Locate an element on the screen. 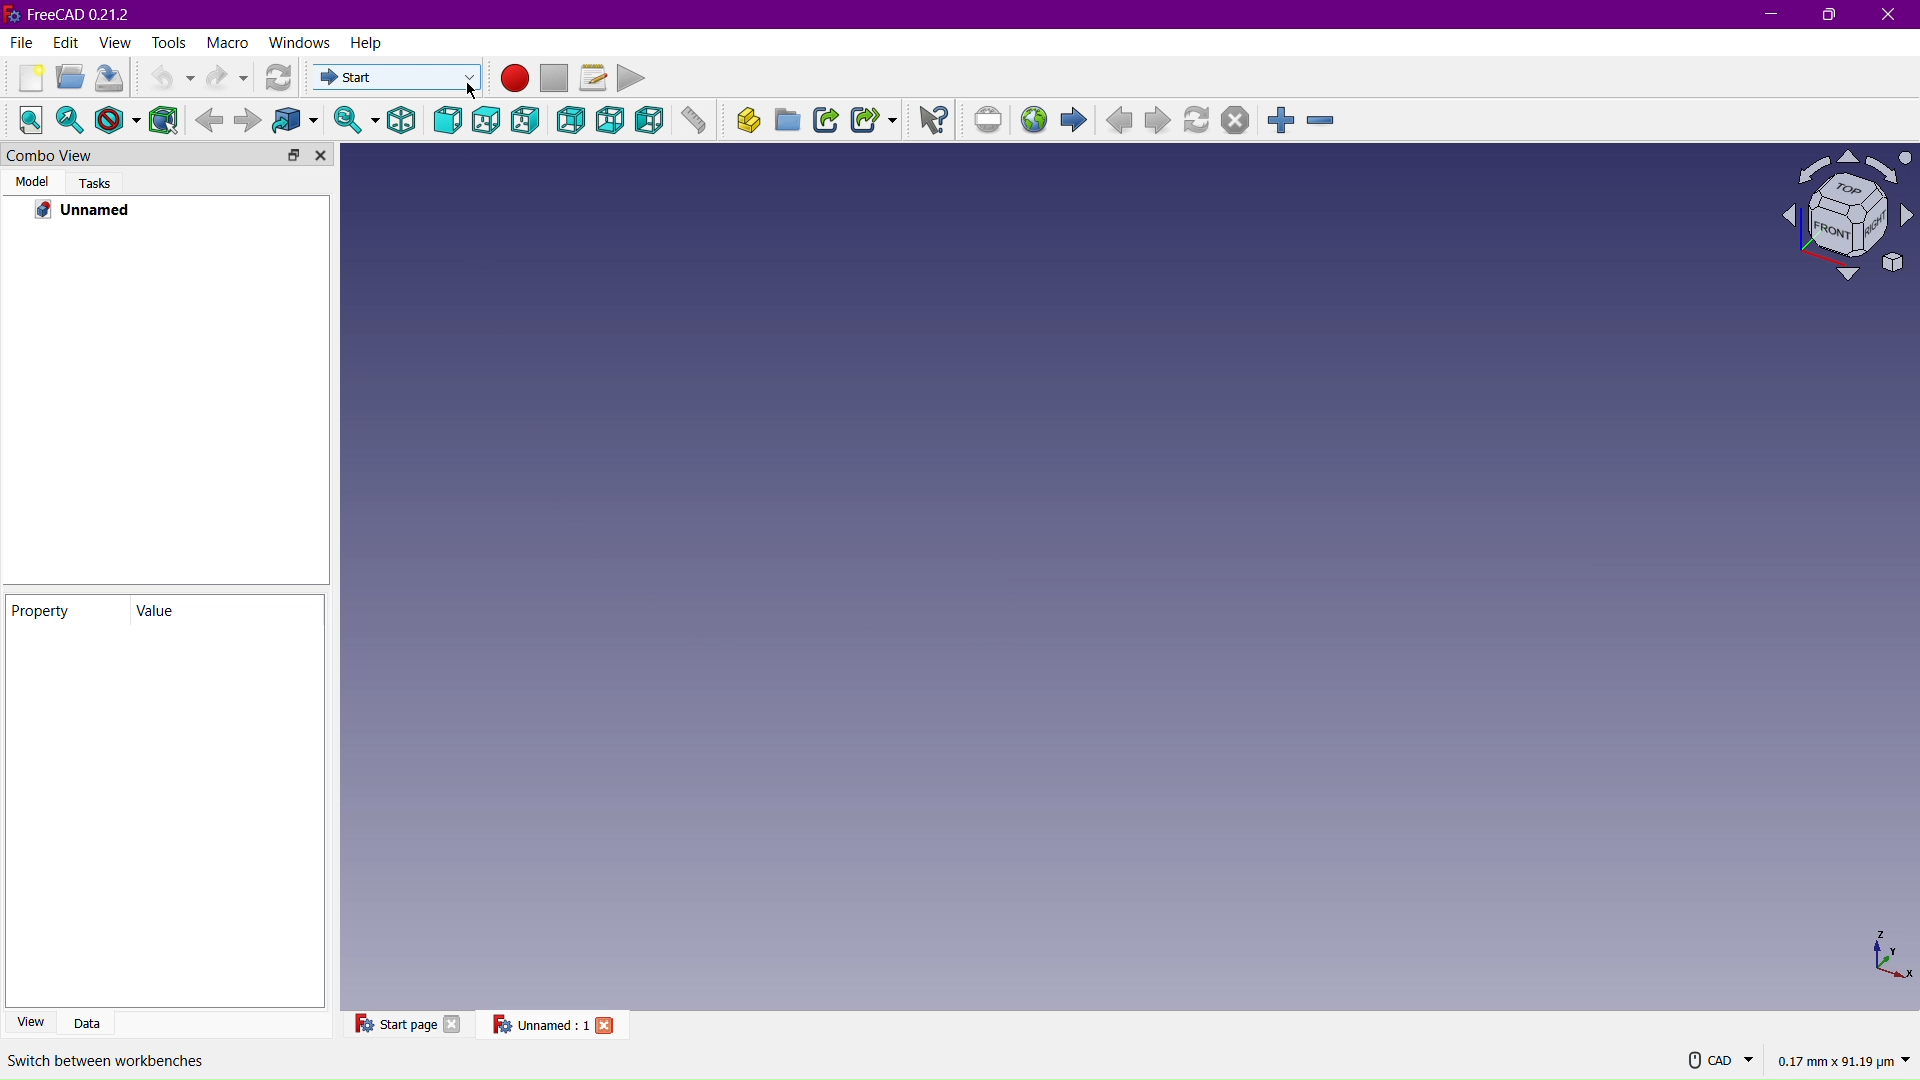  Minimize is located at coordinates (1769, 14).